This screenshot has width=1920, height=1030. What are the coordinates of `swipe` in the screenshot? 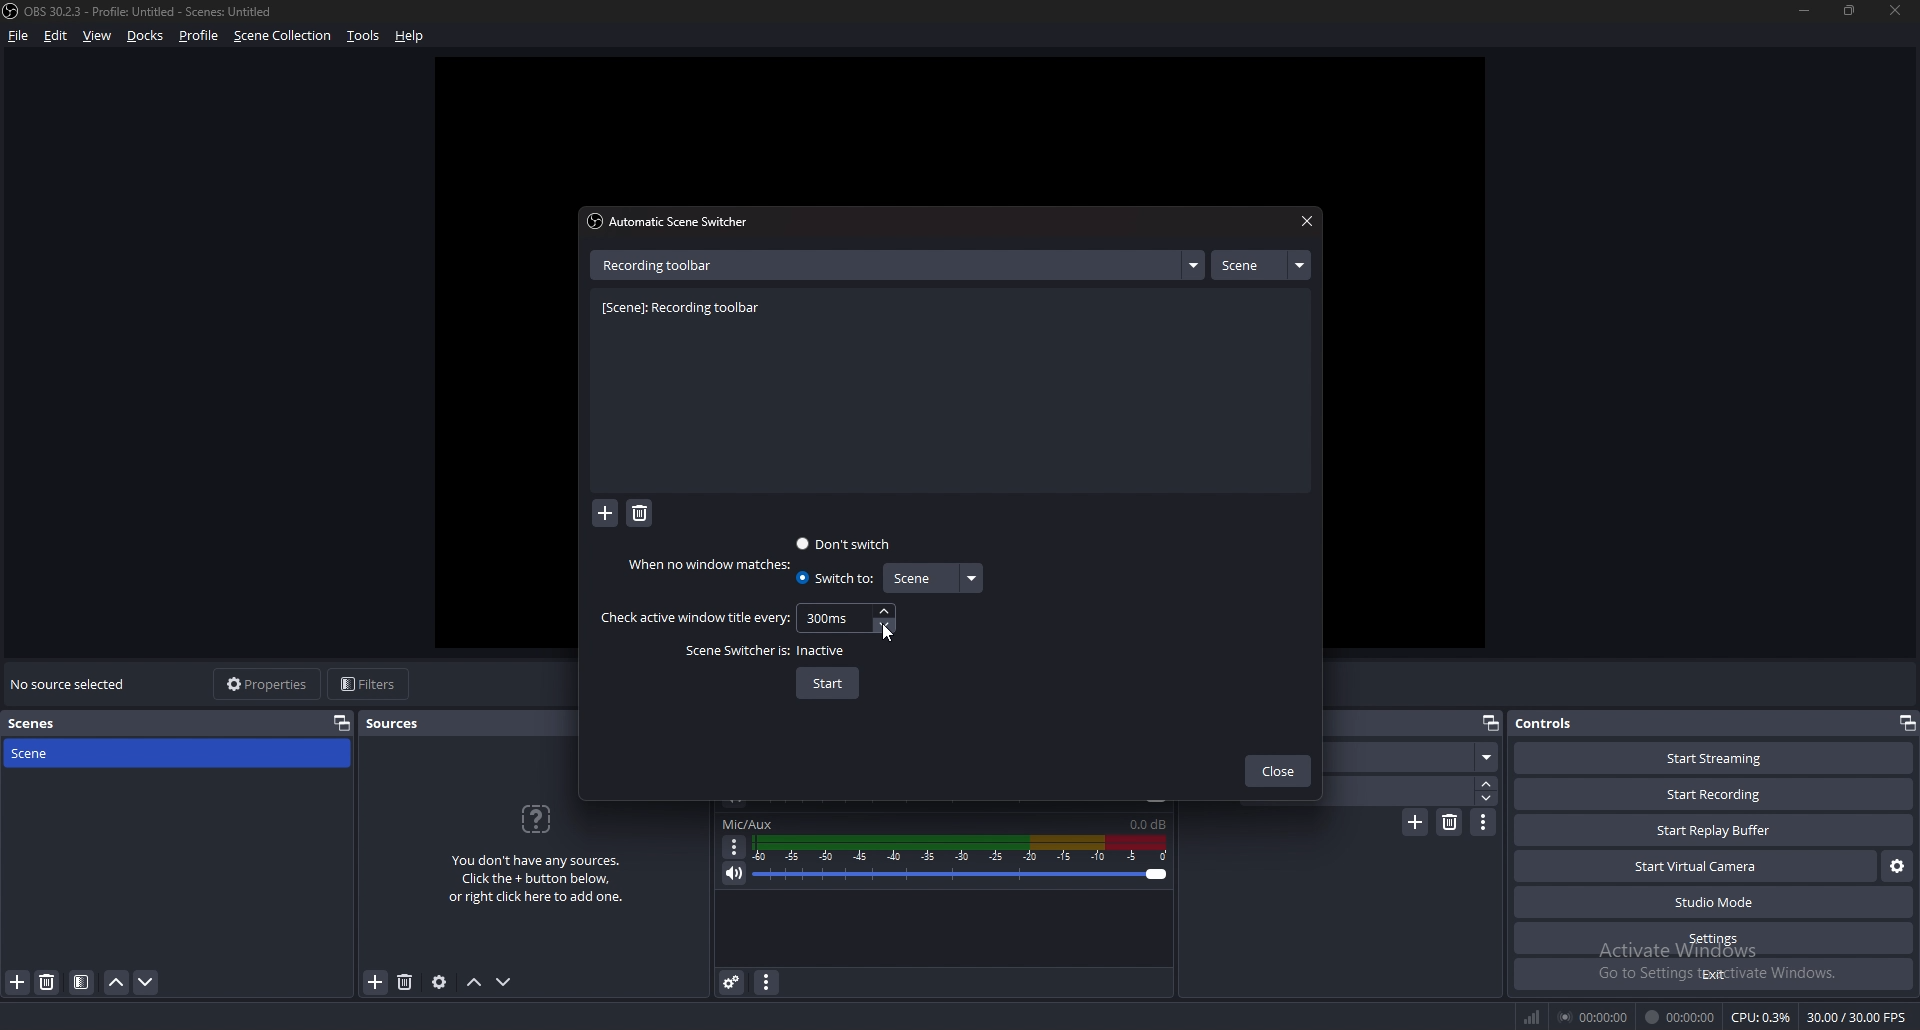 It's located at (1416, 757).